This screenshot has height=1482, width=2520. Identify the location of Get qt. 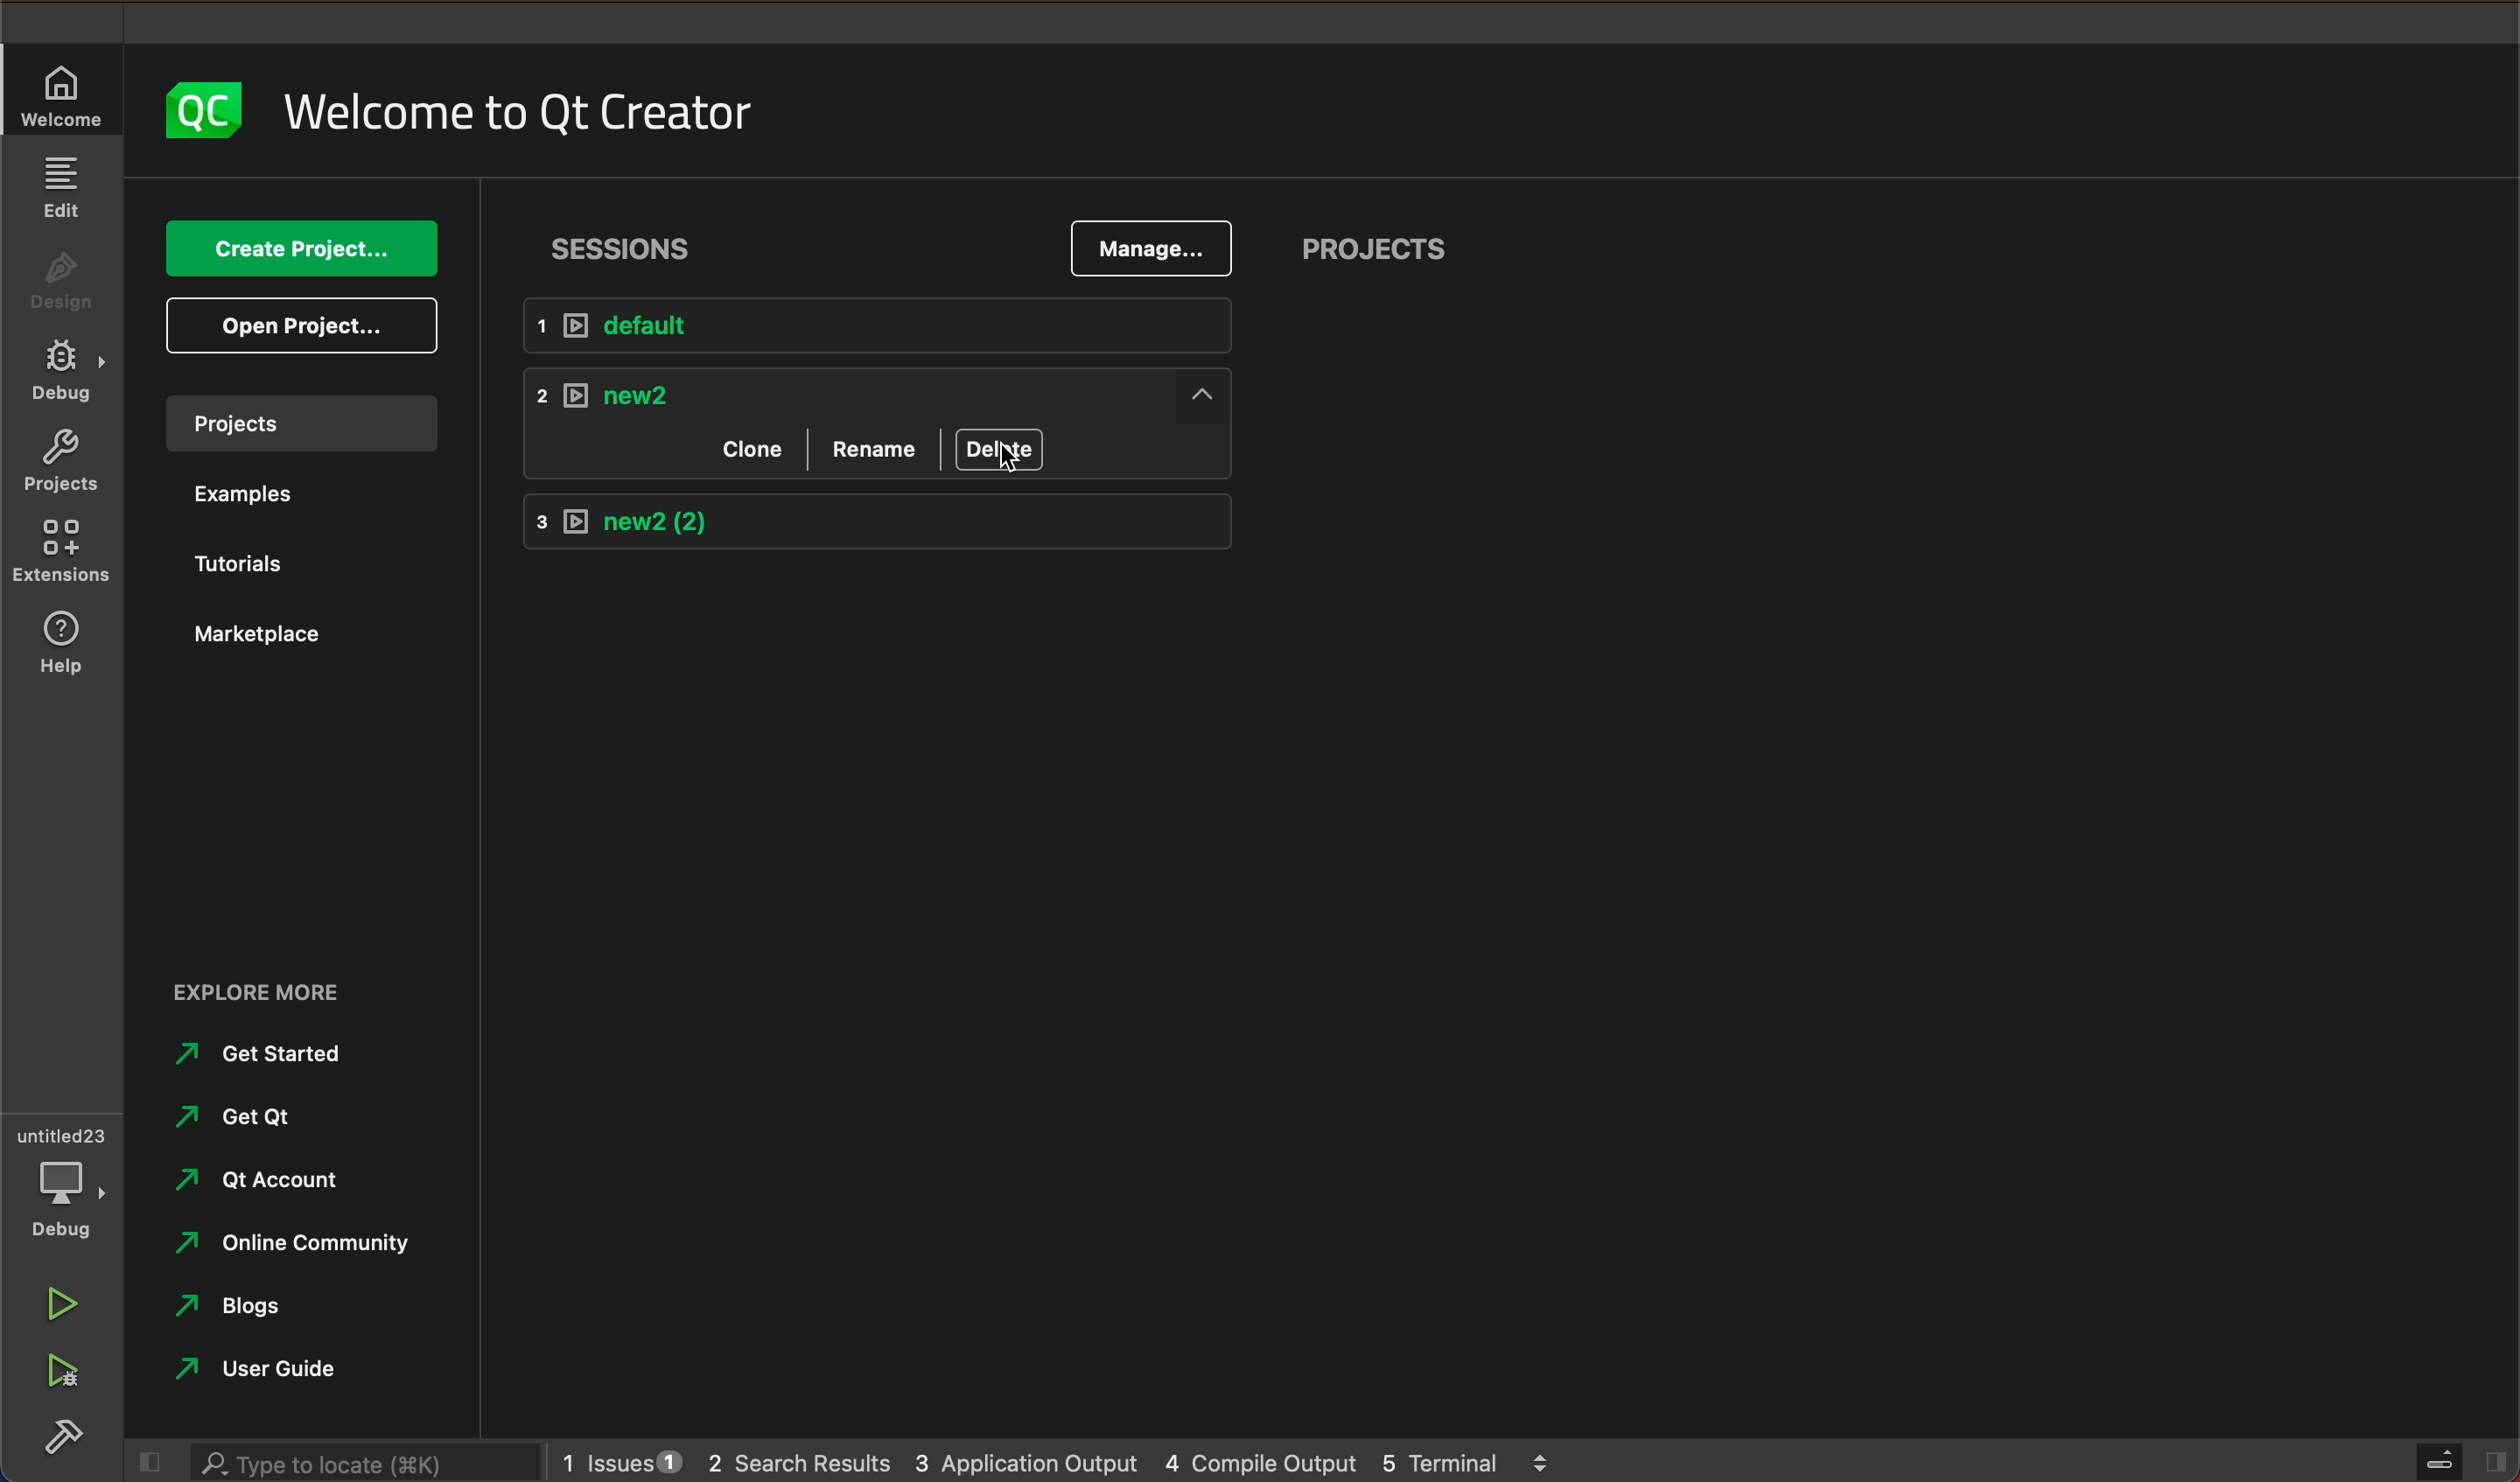
(251, 1117).